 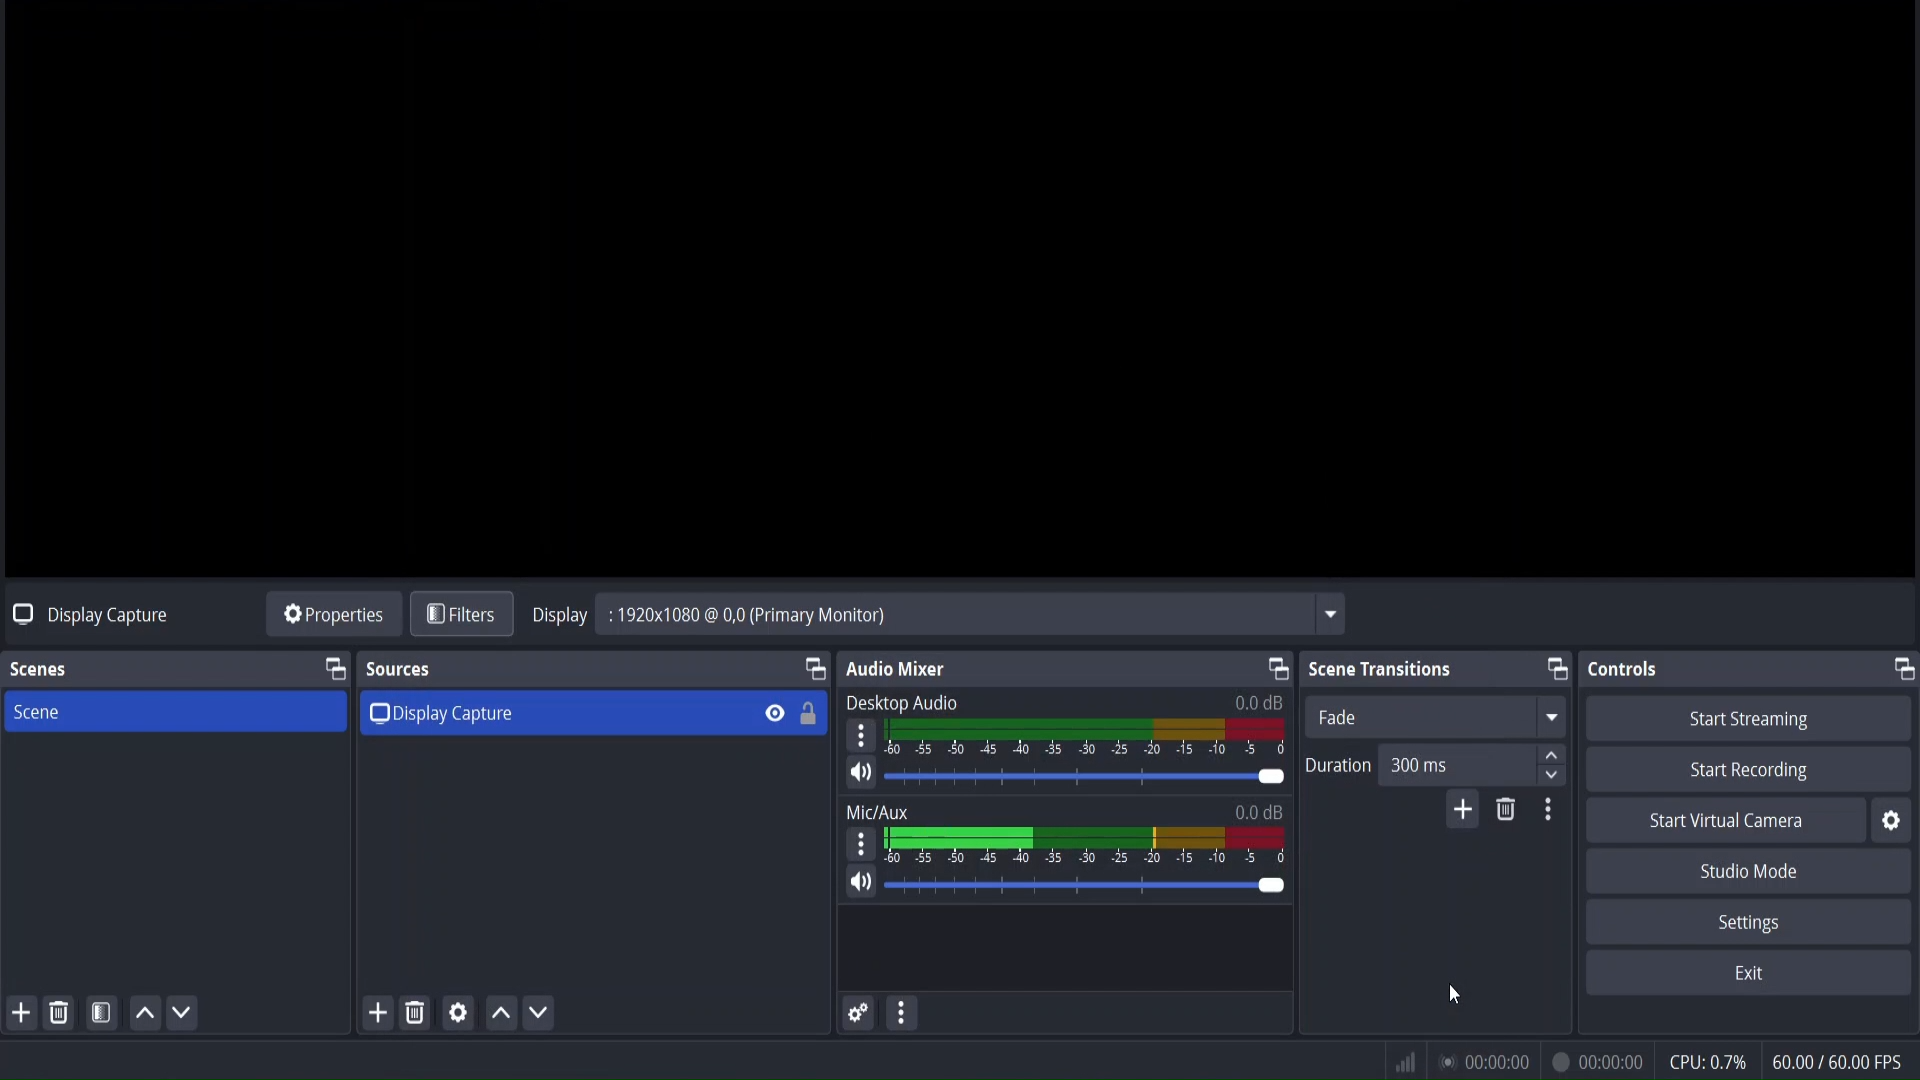 What do you see at coordinates (415, 1011) in the screenshot?
I see `remove selected source` at bounding box center [415, 1011].